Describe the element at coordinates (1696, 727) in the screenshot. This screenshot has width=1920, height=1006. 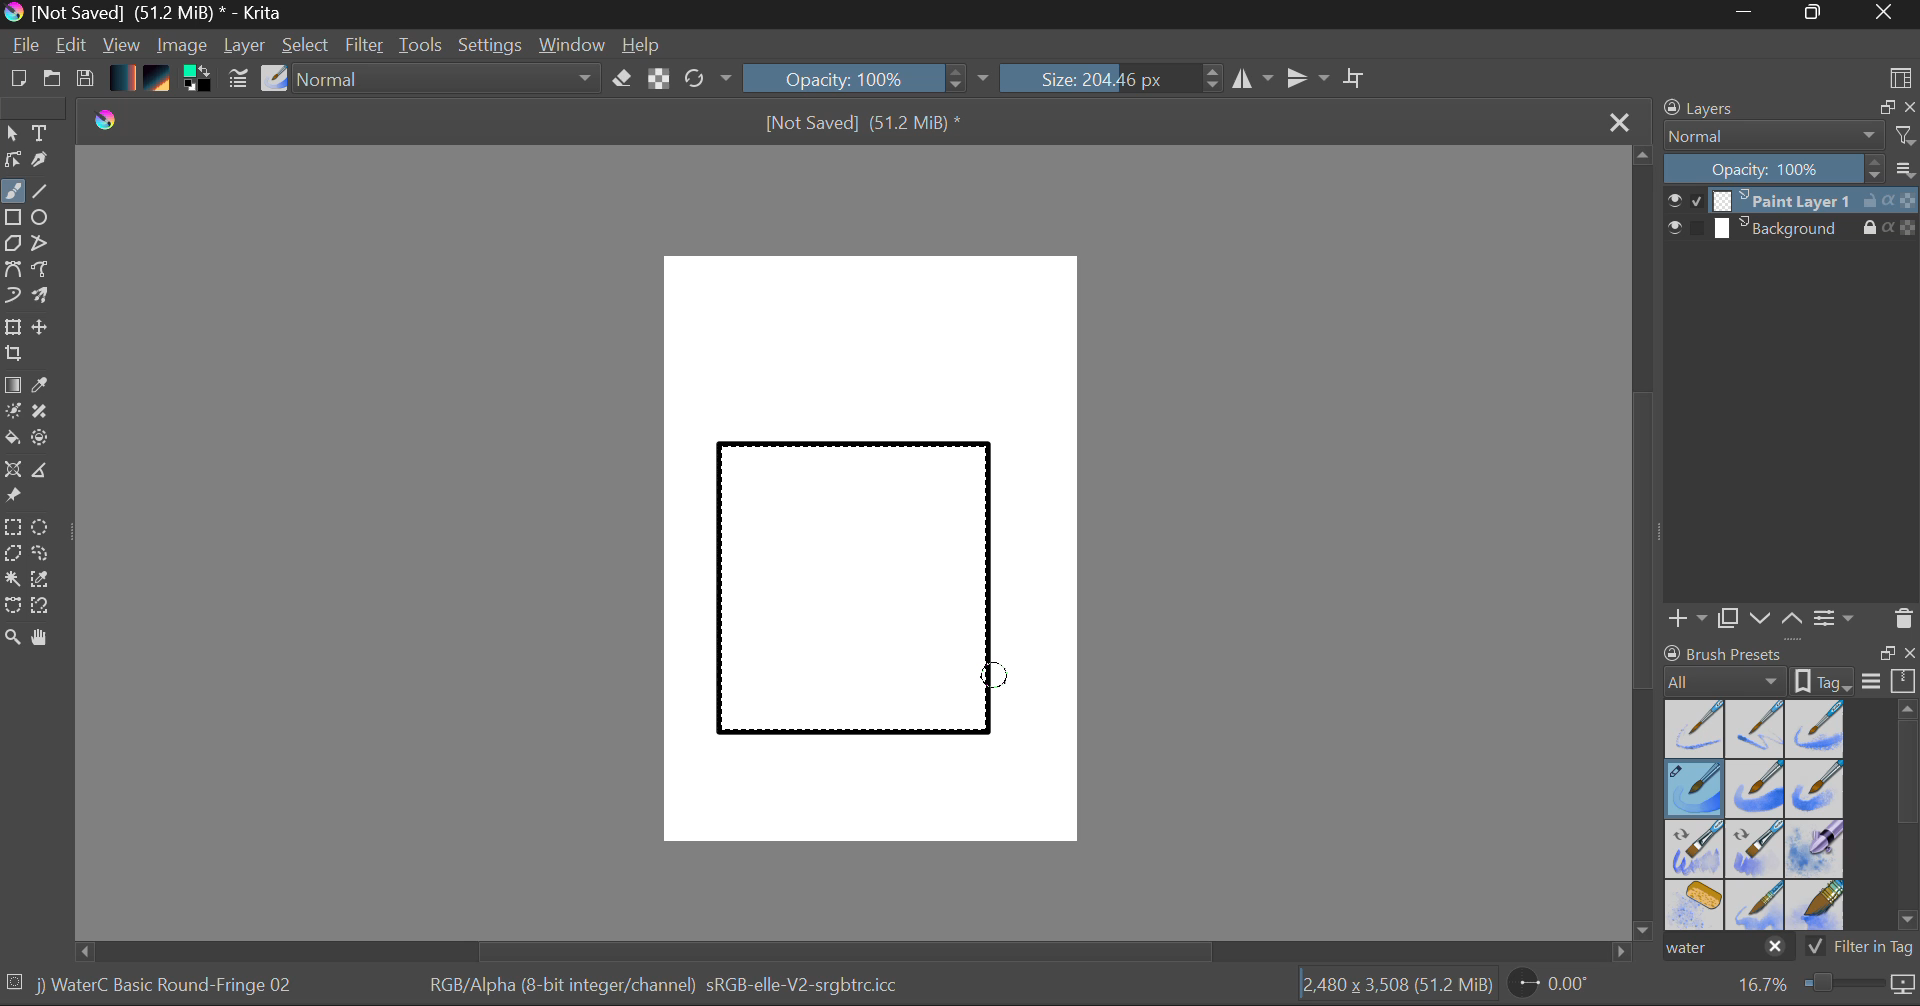
I see `Water C - Dry` at that location.